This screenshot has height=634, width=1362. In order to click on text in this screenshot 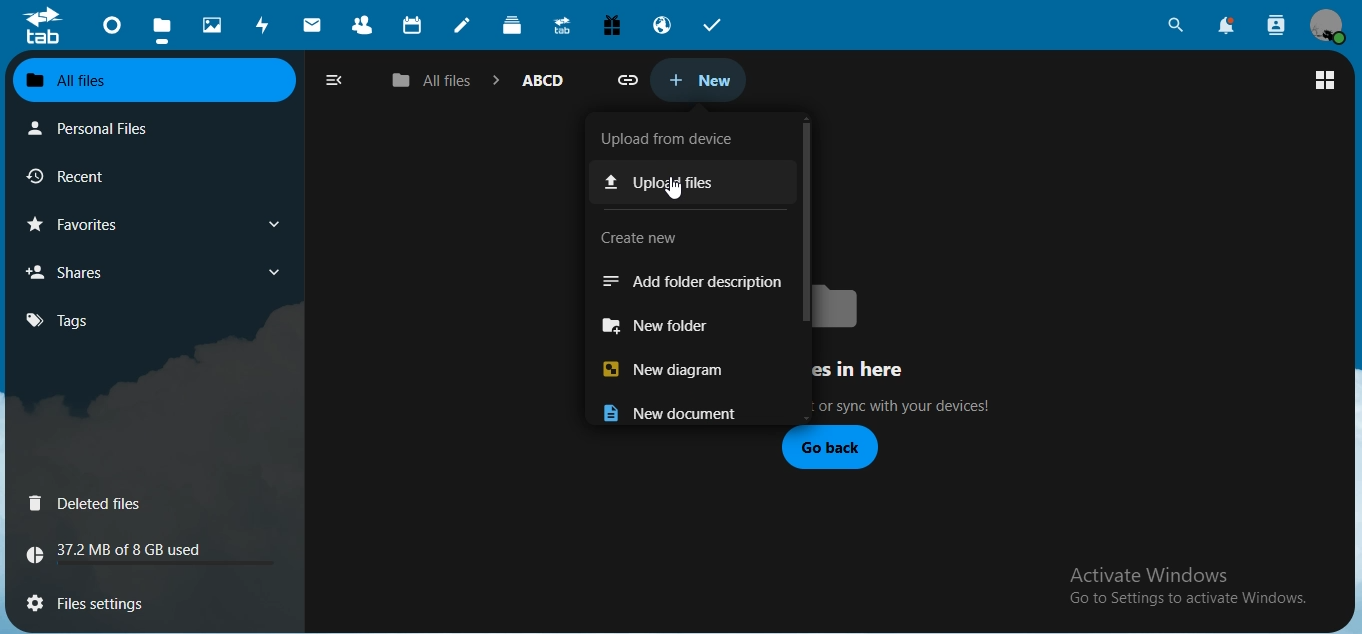, I will do `click(1190, 588)`.